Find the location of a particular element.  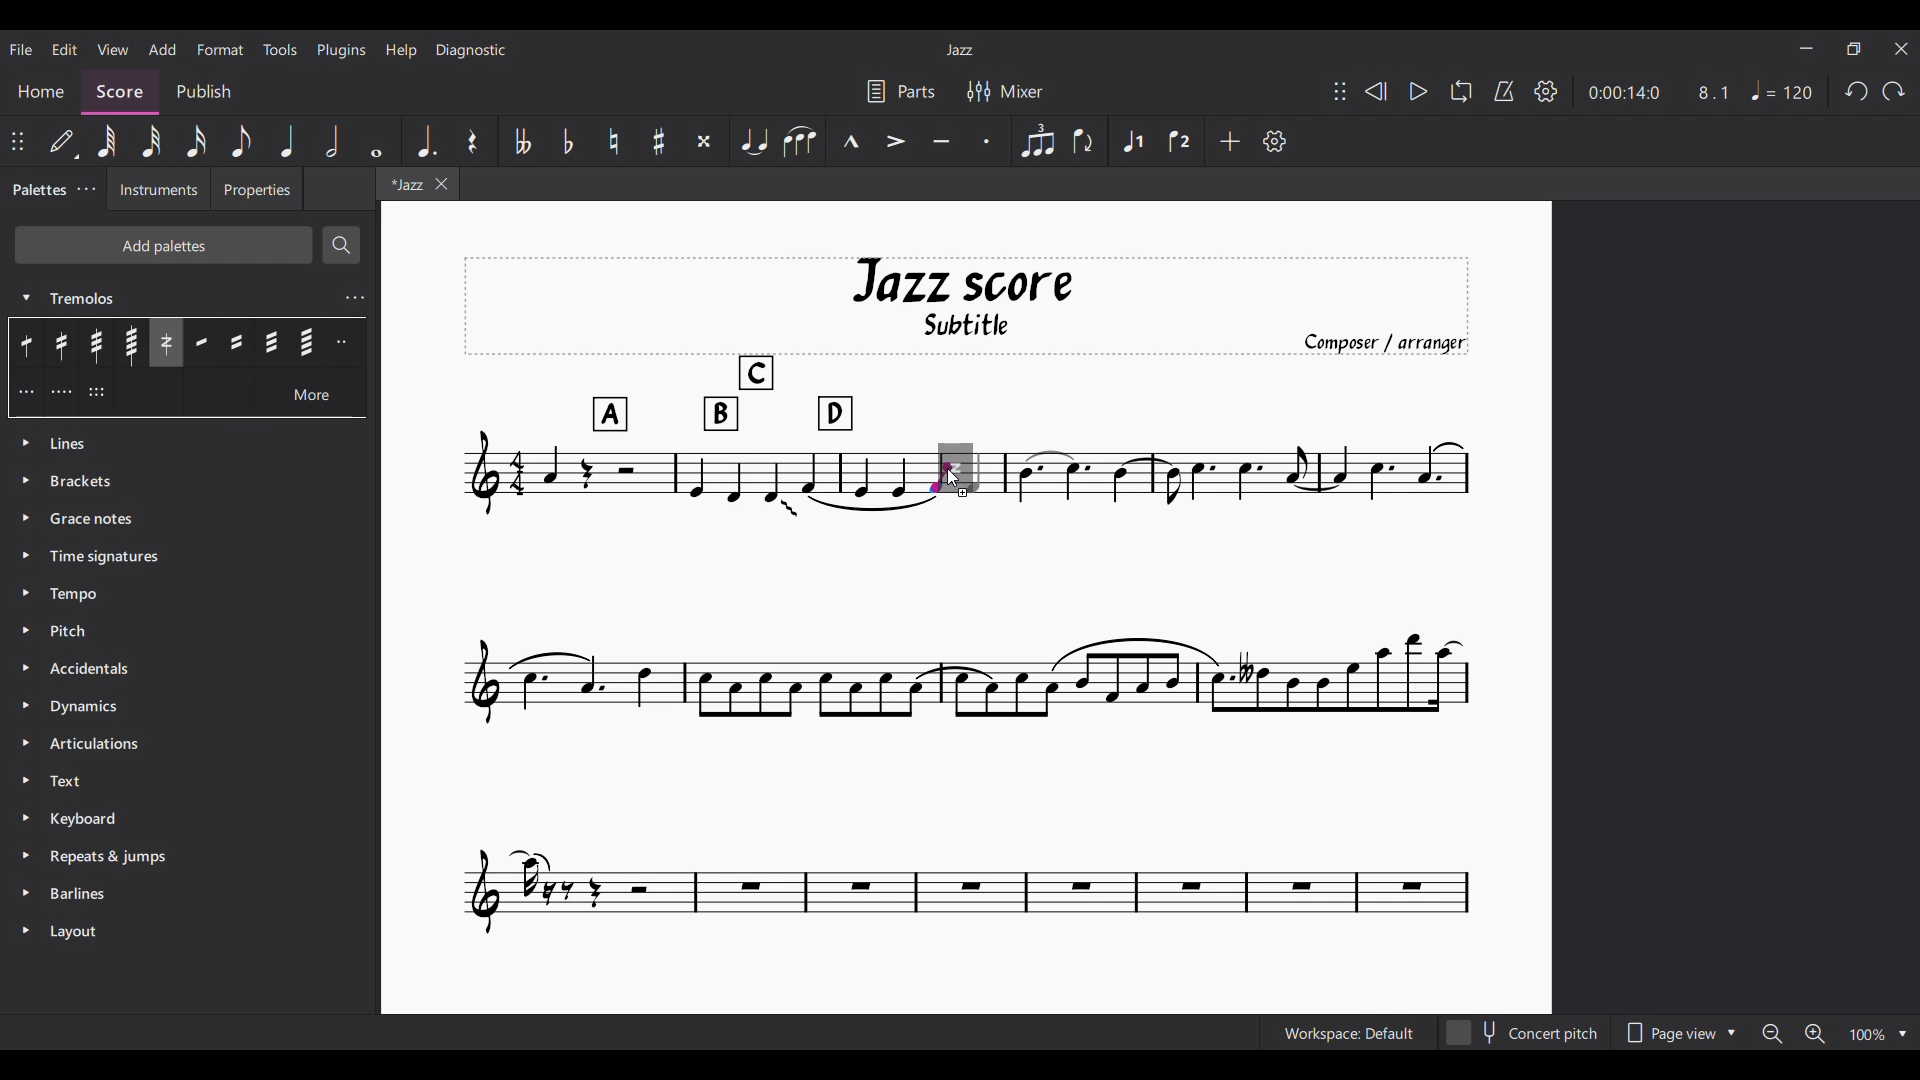

Brackets is located at coordinates (189, 481).